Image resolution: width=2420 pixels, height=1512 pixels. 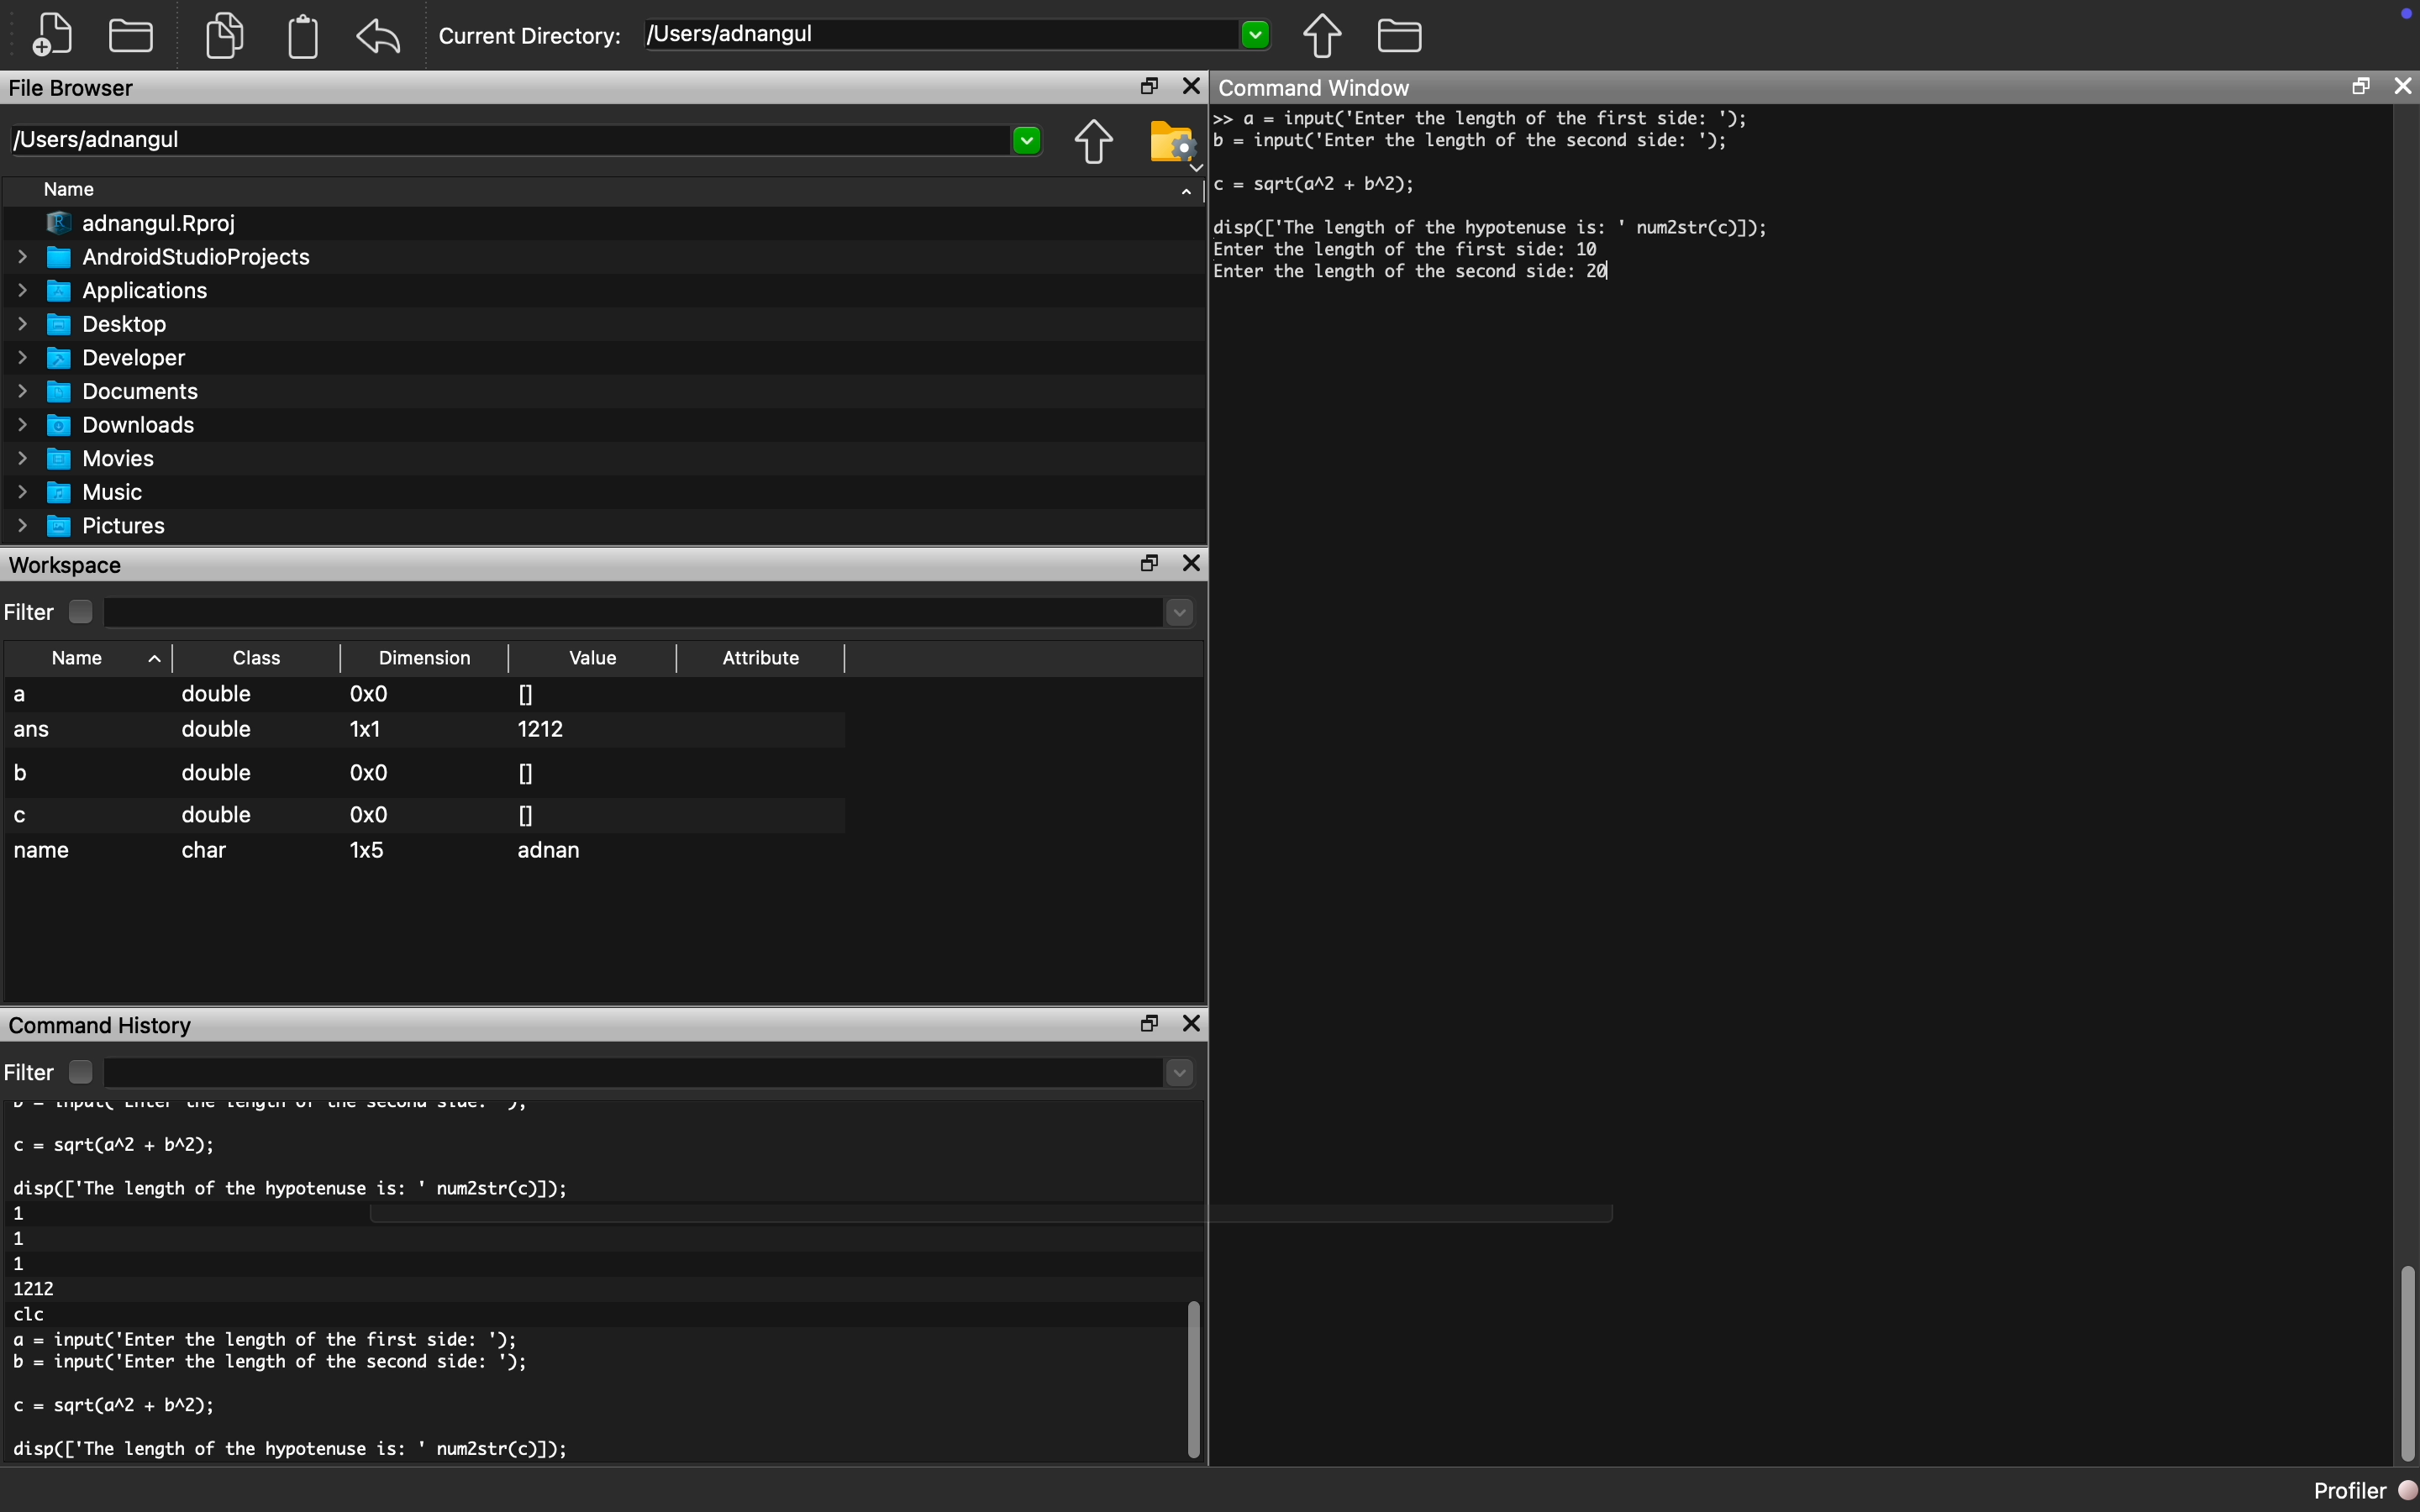 I want to click on checkbox, so click(x=79, y=1072).